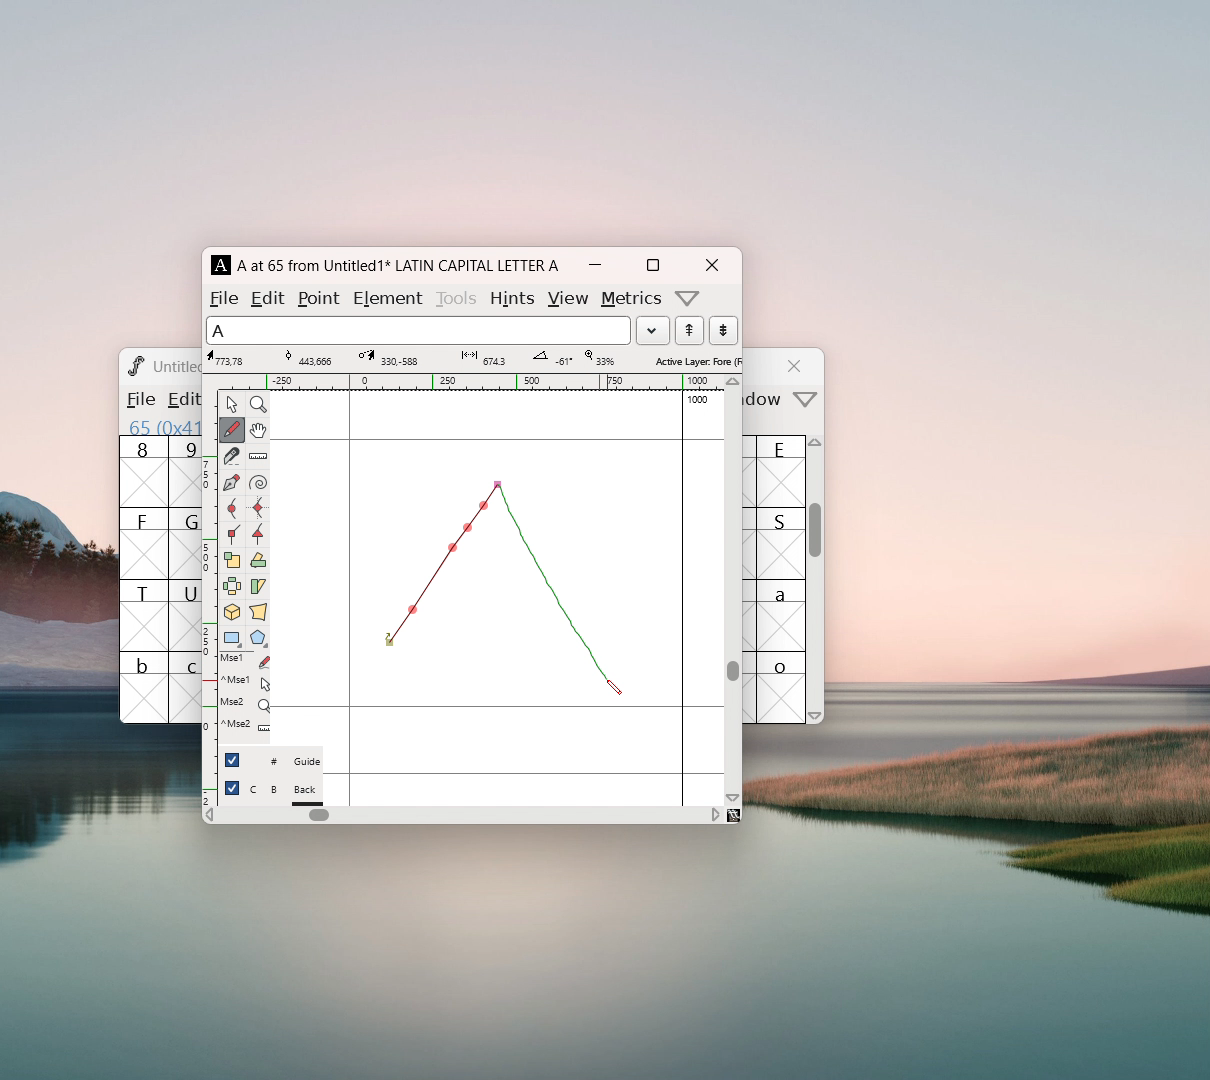  I want to click on Untitled? Untitled1.sfd (1508859-1), so click(177, 366).